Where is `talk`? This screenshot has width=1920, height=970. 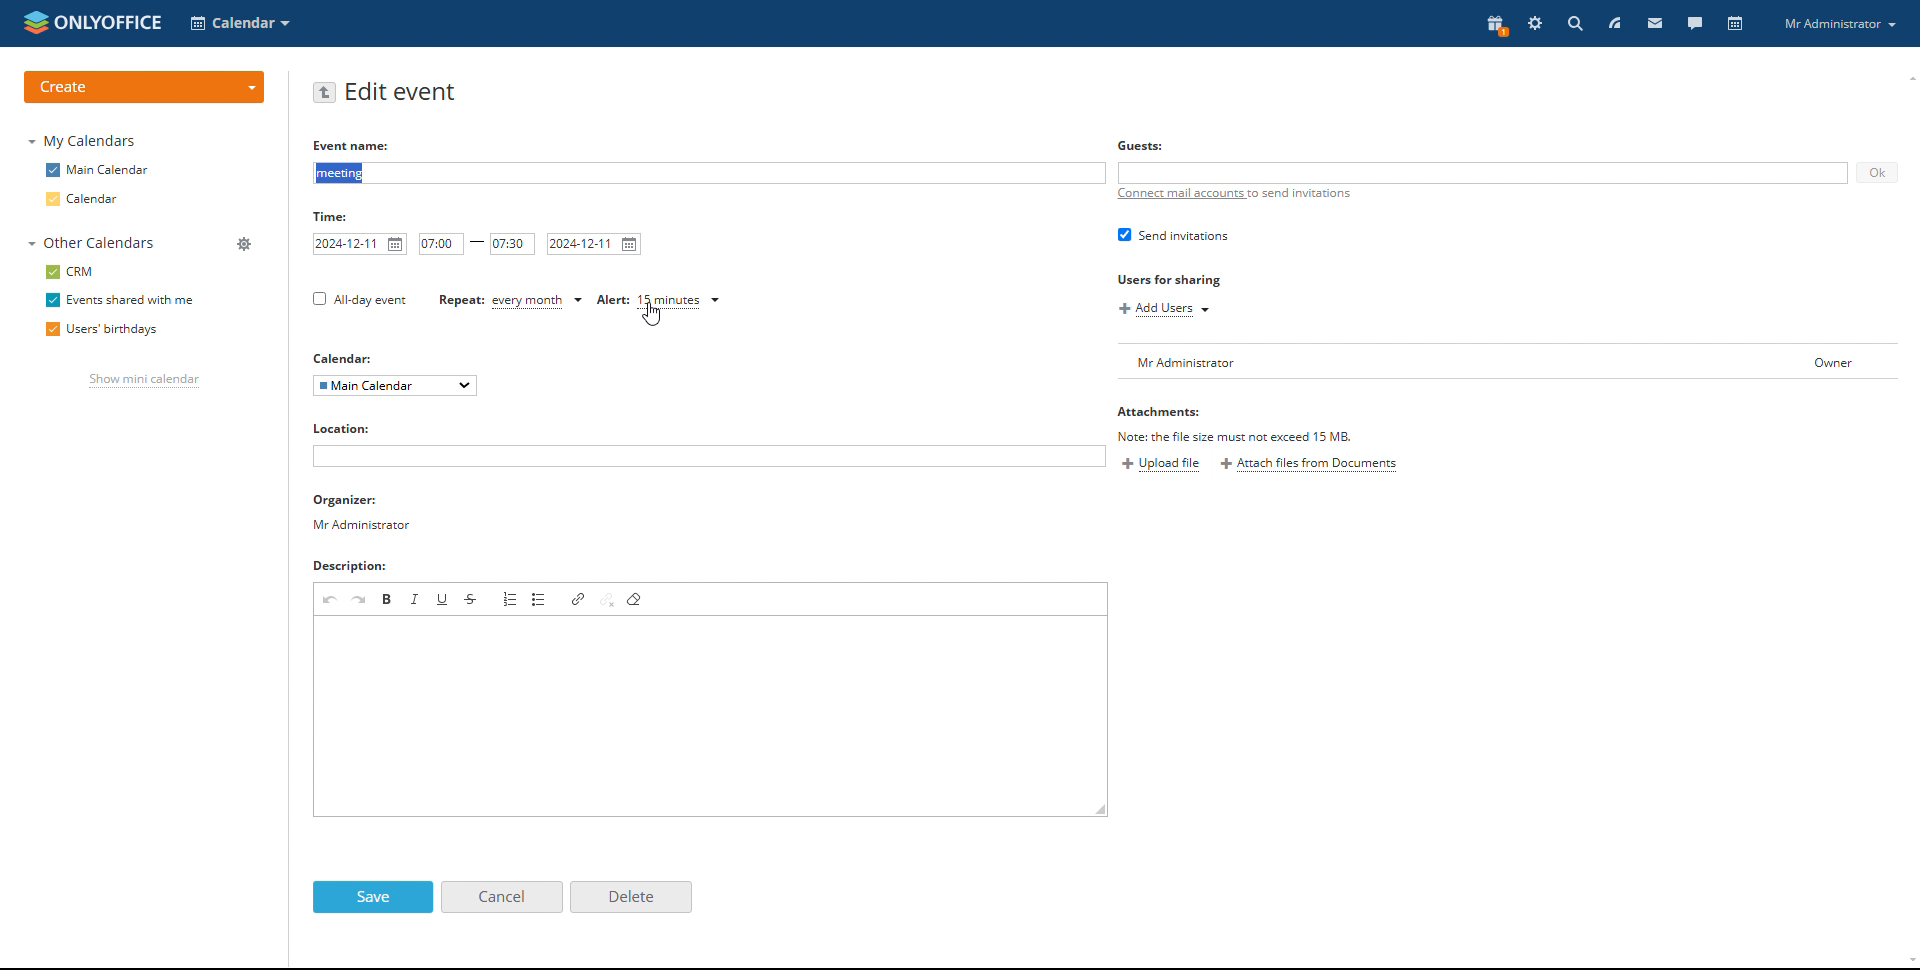 talk is located at coordinates (1694, 24).